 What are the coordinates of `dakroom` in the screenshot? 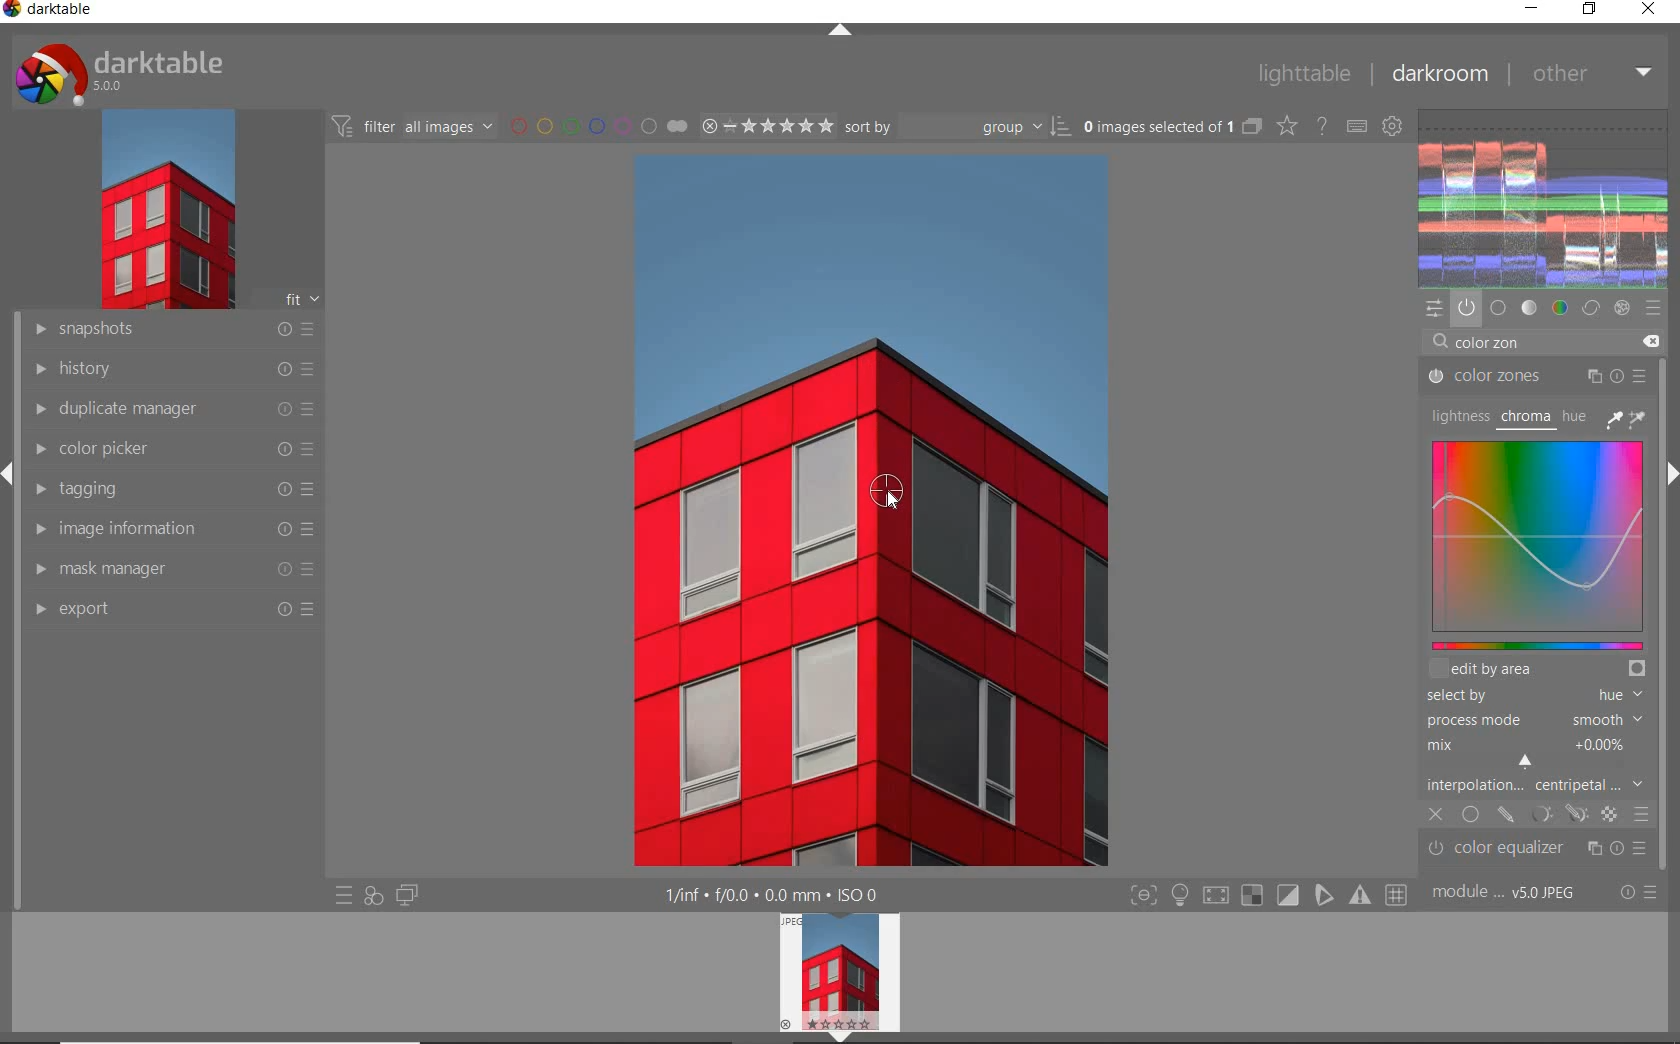 It's located at (1438, 73).